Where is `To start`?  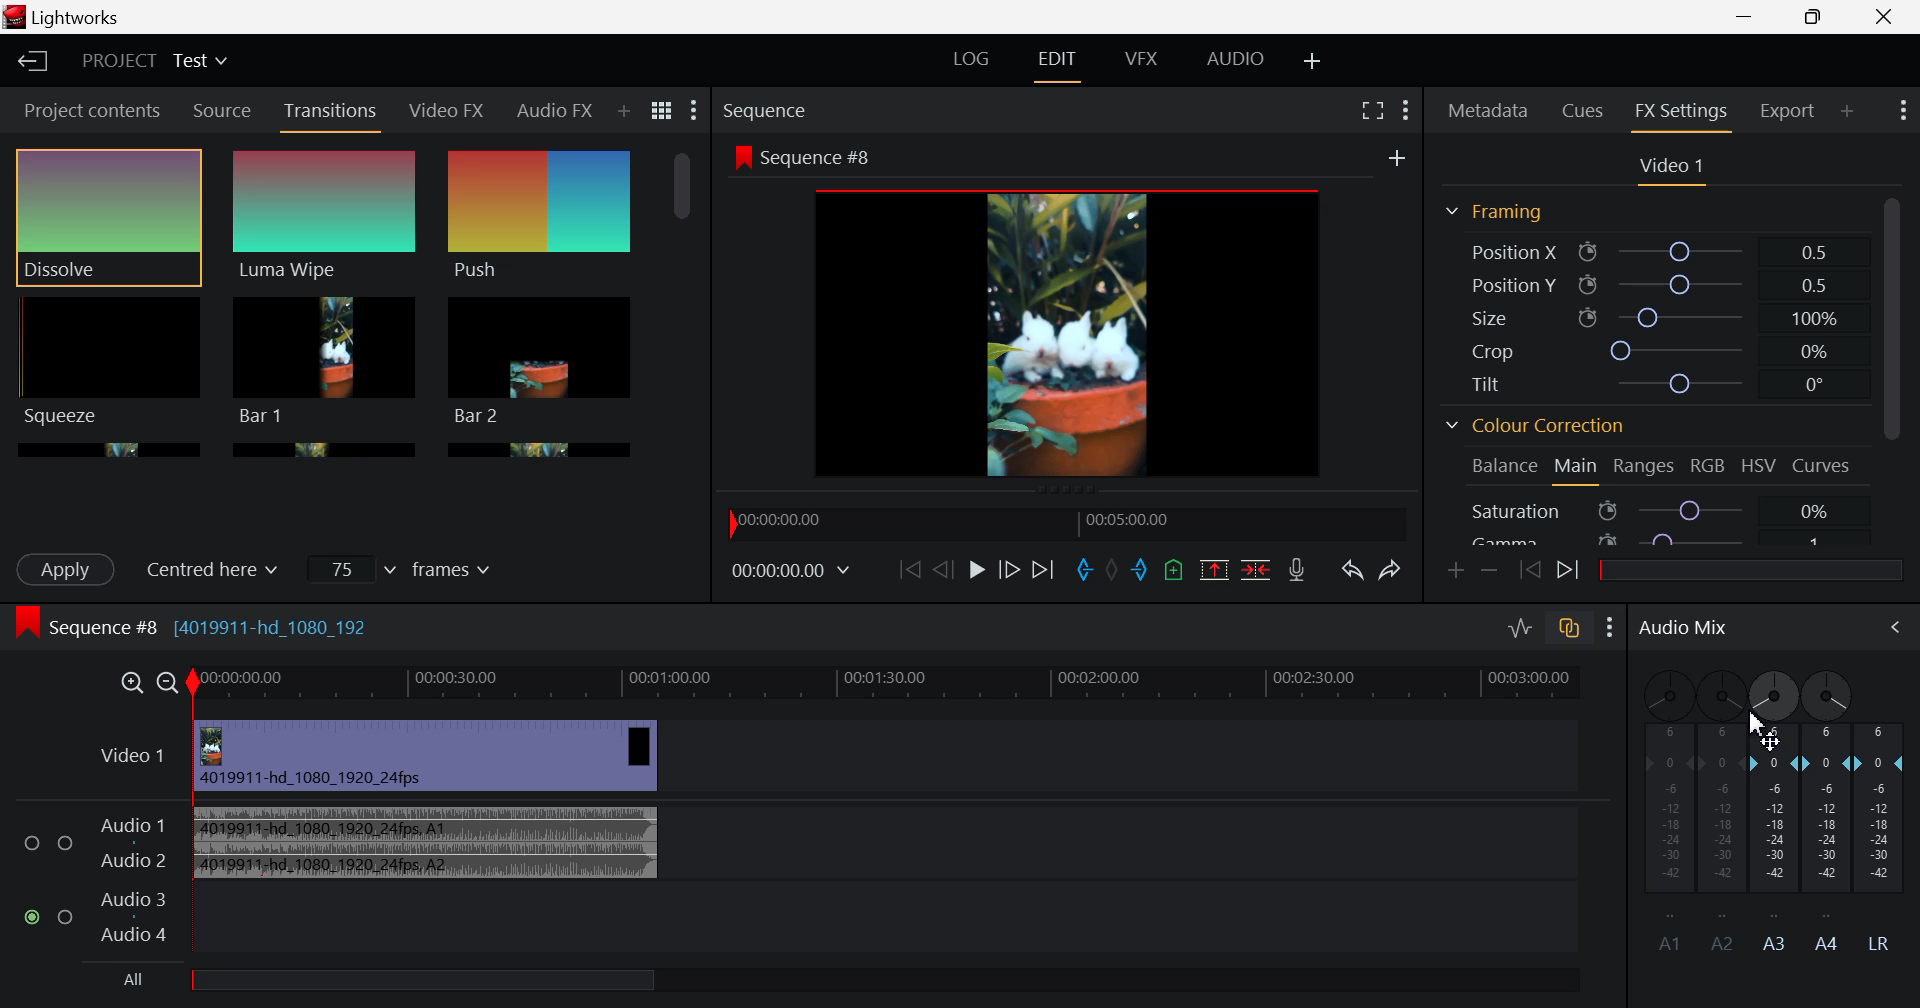
To start is located at coordinates (908, 570).